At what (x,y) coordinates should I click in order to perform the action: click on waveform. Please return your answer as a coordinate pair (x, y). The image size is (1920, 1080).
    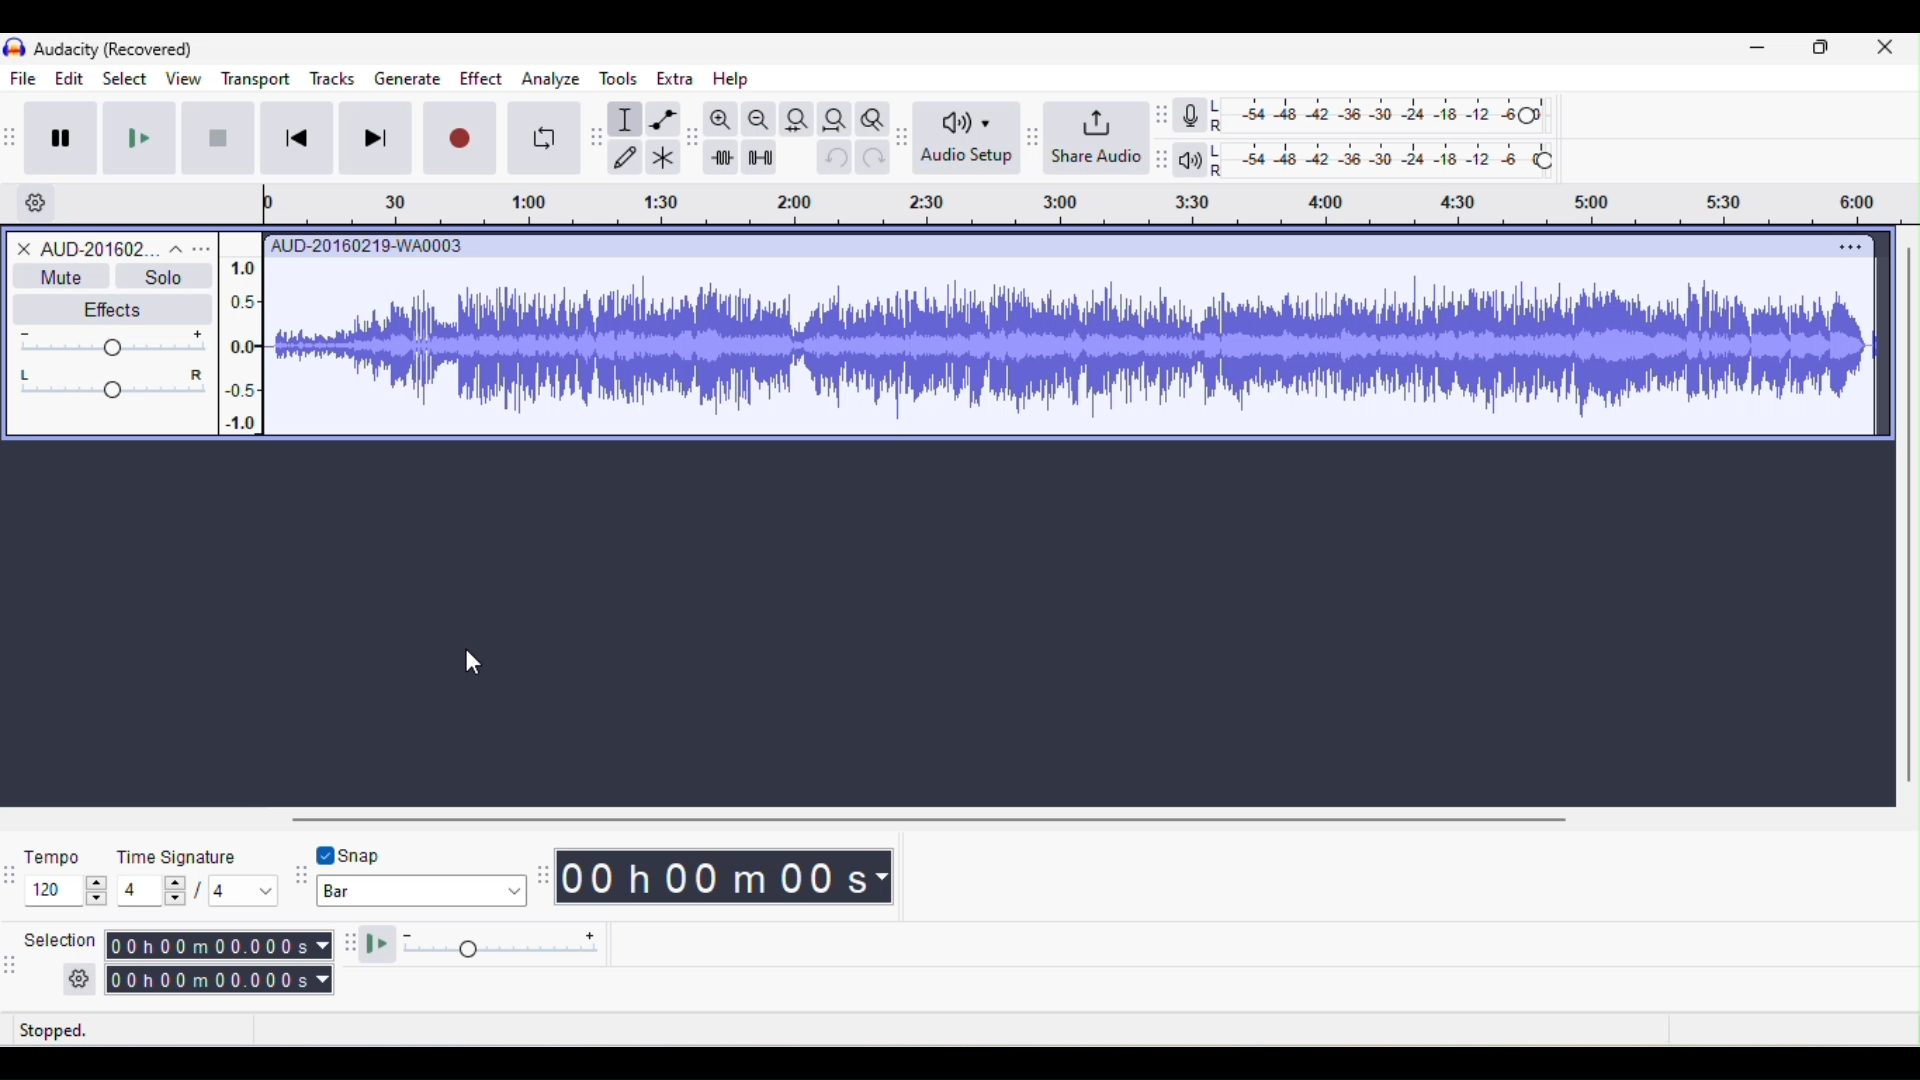
    Looking at the image, I should click on (1072, 349).